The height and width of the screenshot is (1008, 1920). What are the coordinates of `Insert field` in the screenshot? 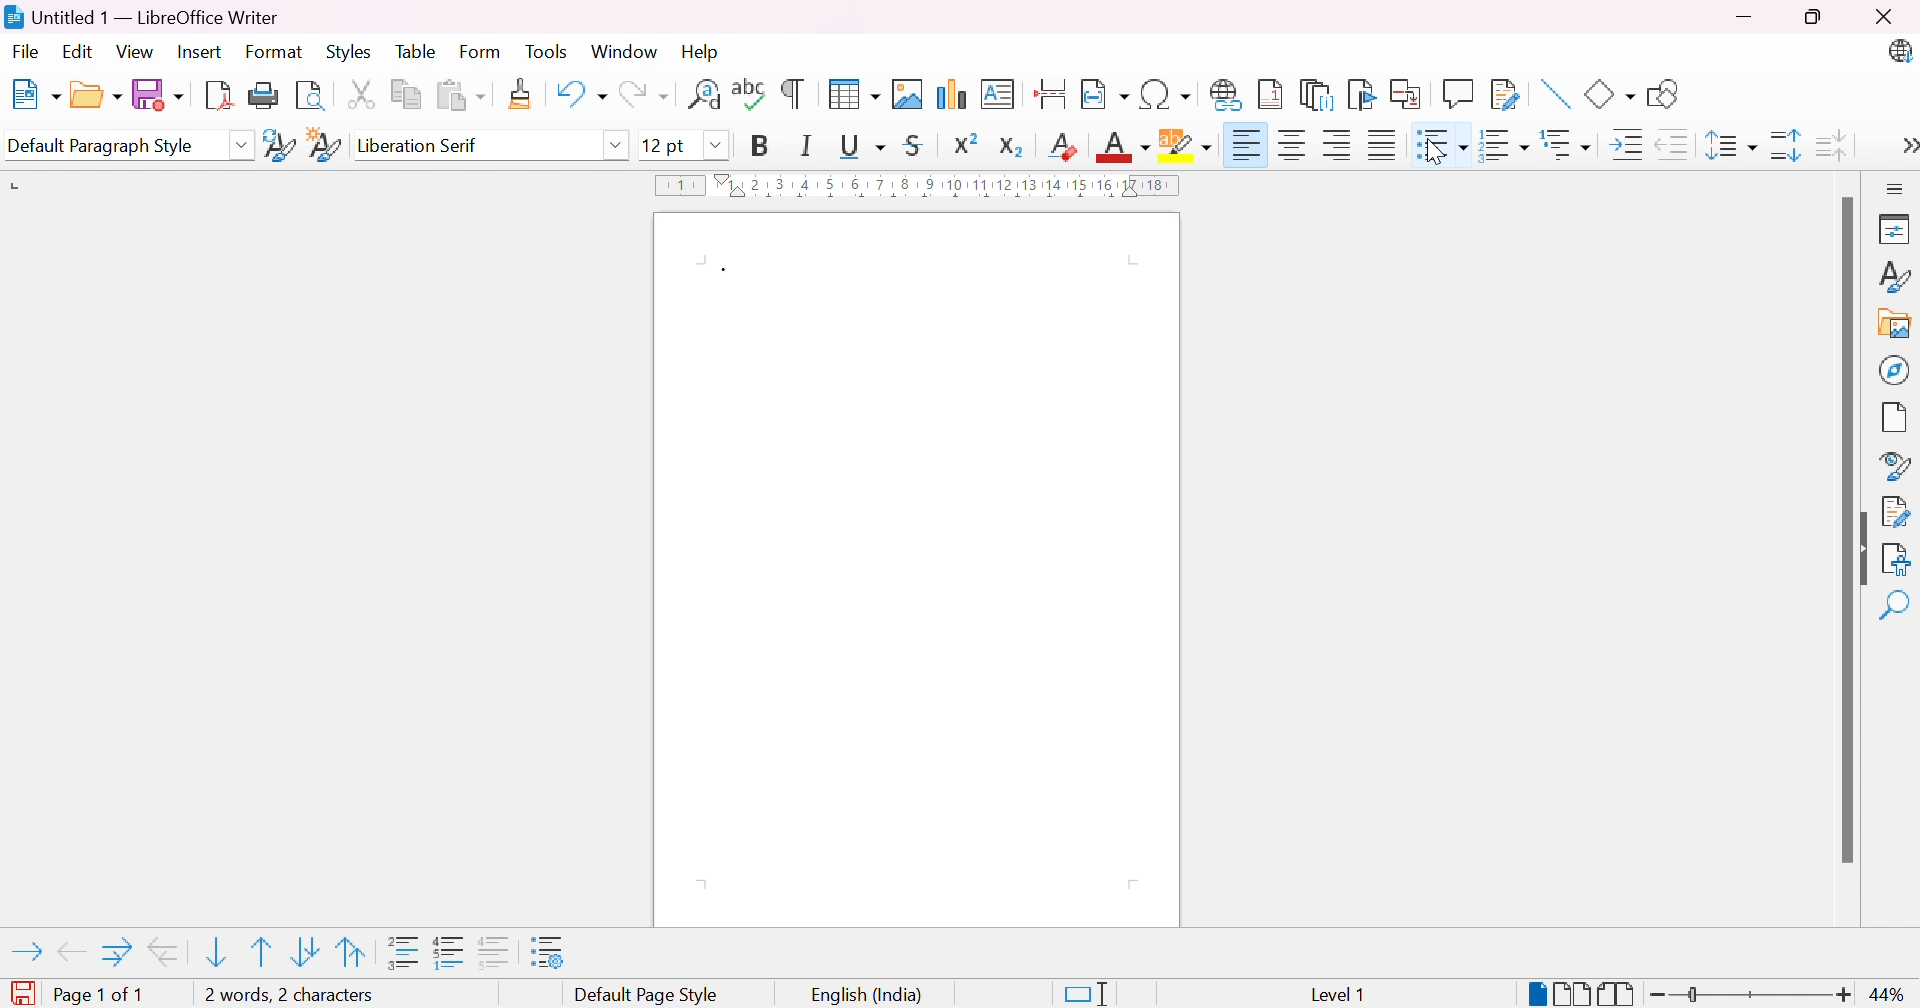 It's located at (1105, 97).